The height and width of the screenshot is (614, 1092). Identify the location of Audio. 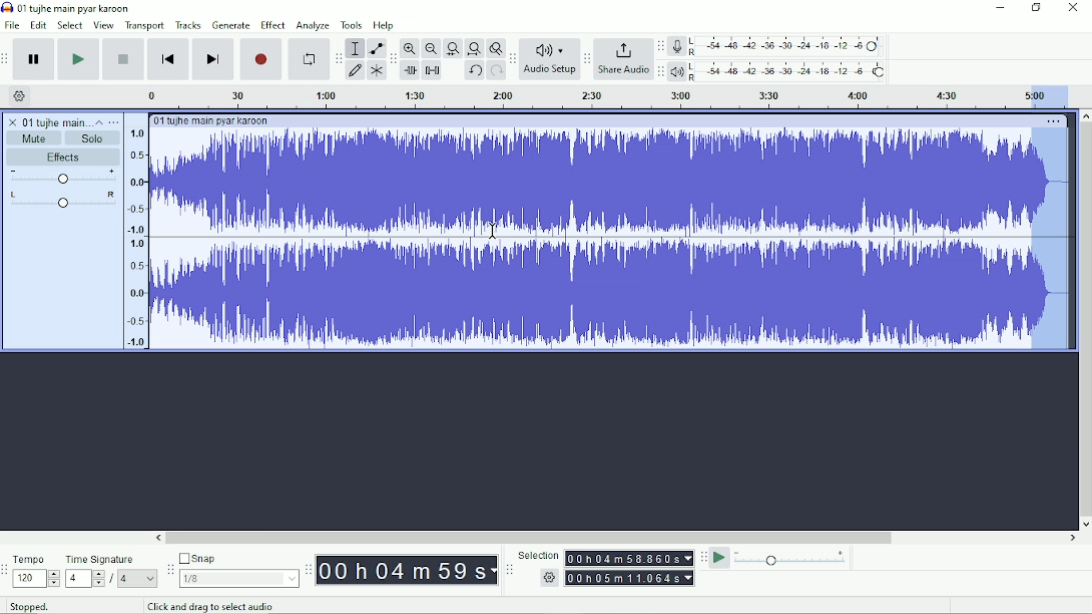
(612, 240).